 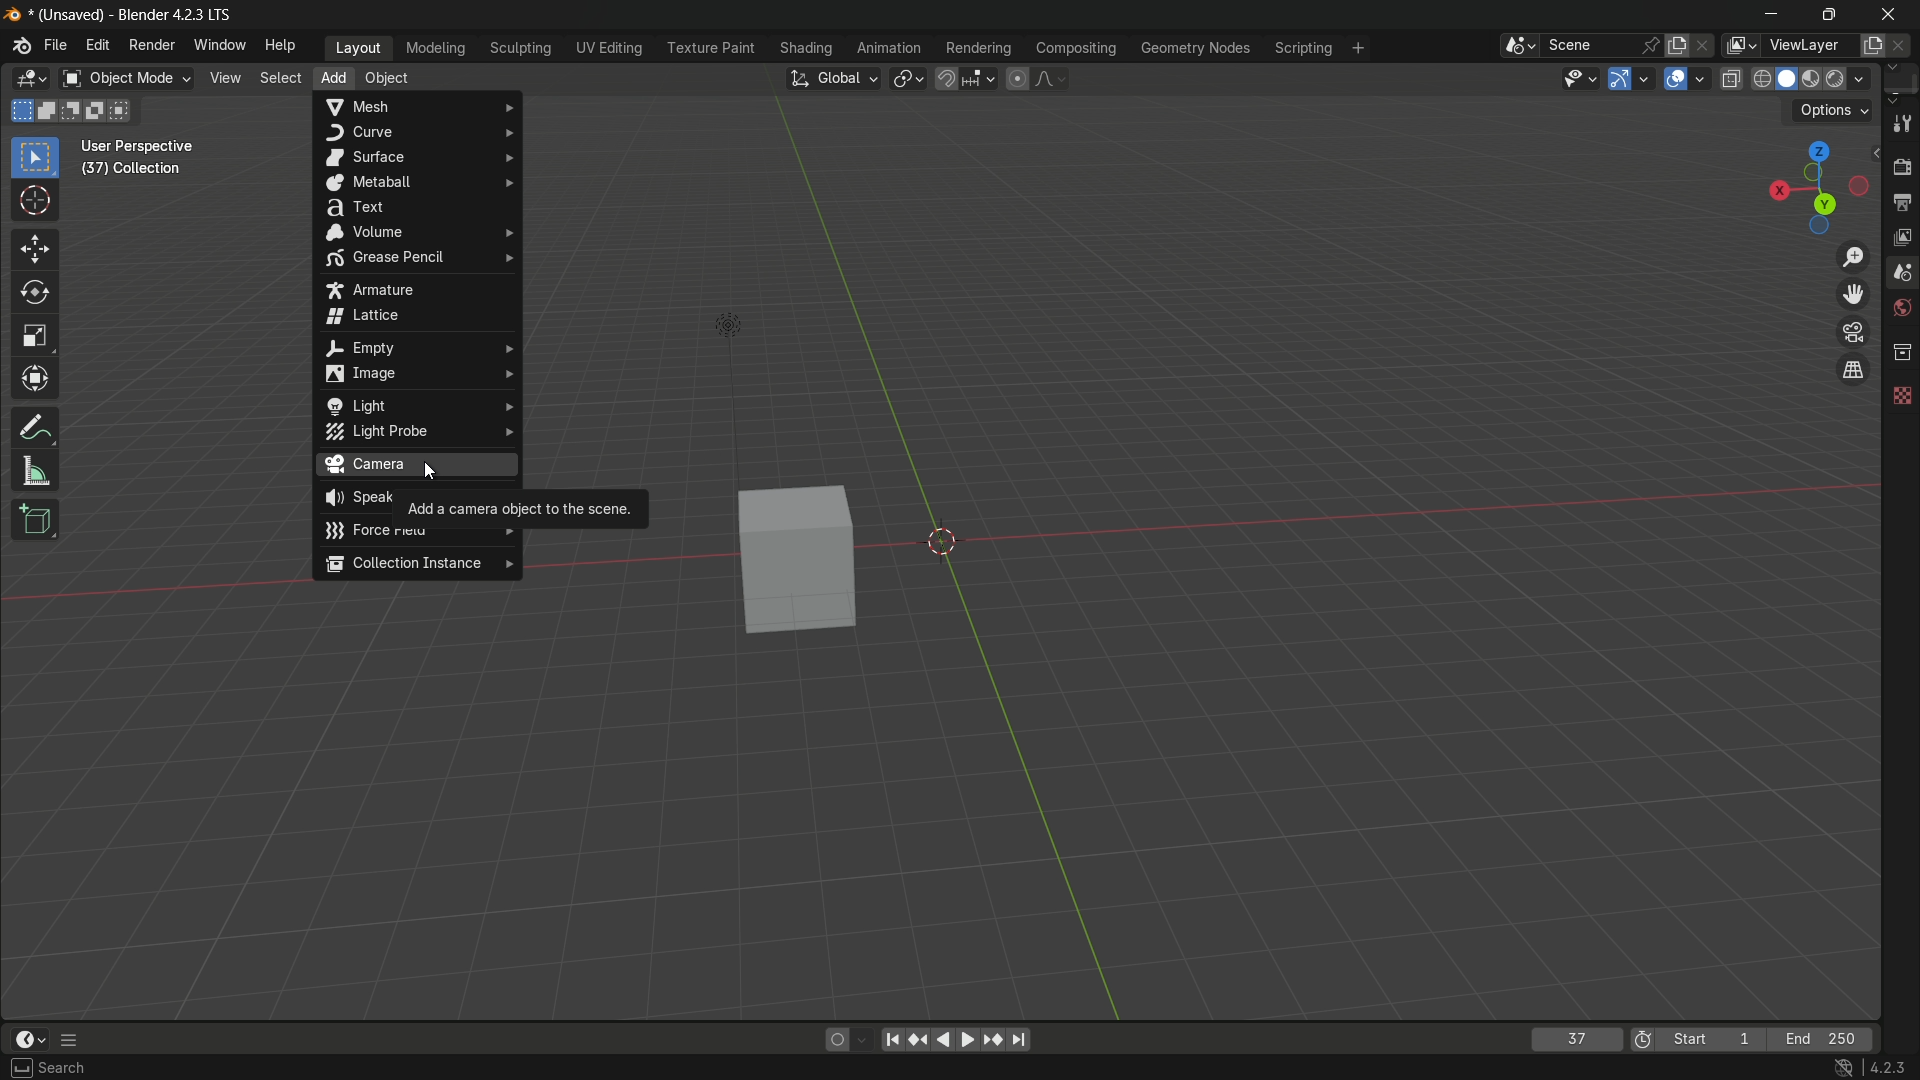 I want to click on view, so click(x=223, y=79).